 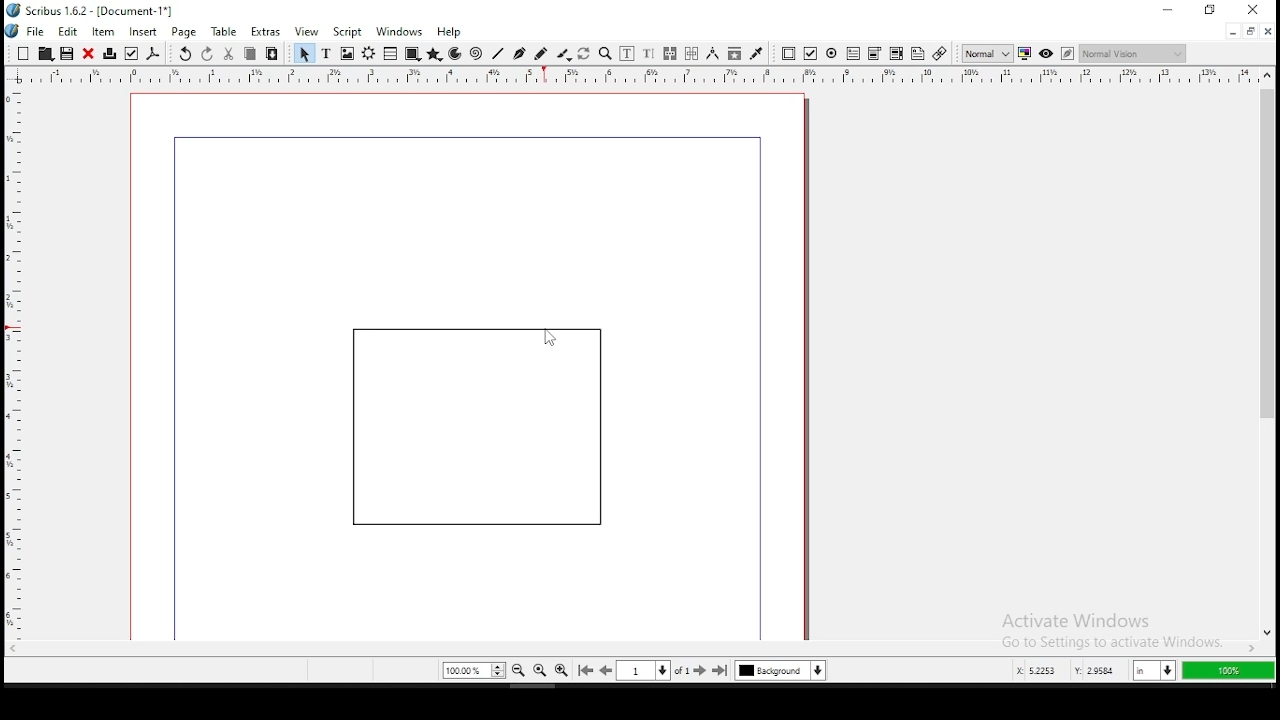 I want to click on zoom out, so click(x=519, y=670).